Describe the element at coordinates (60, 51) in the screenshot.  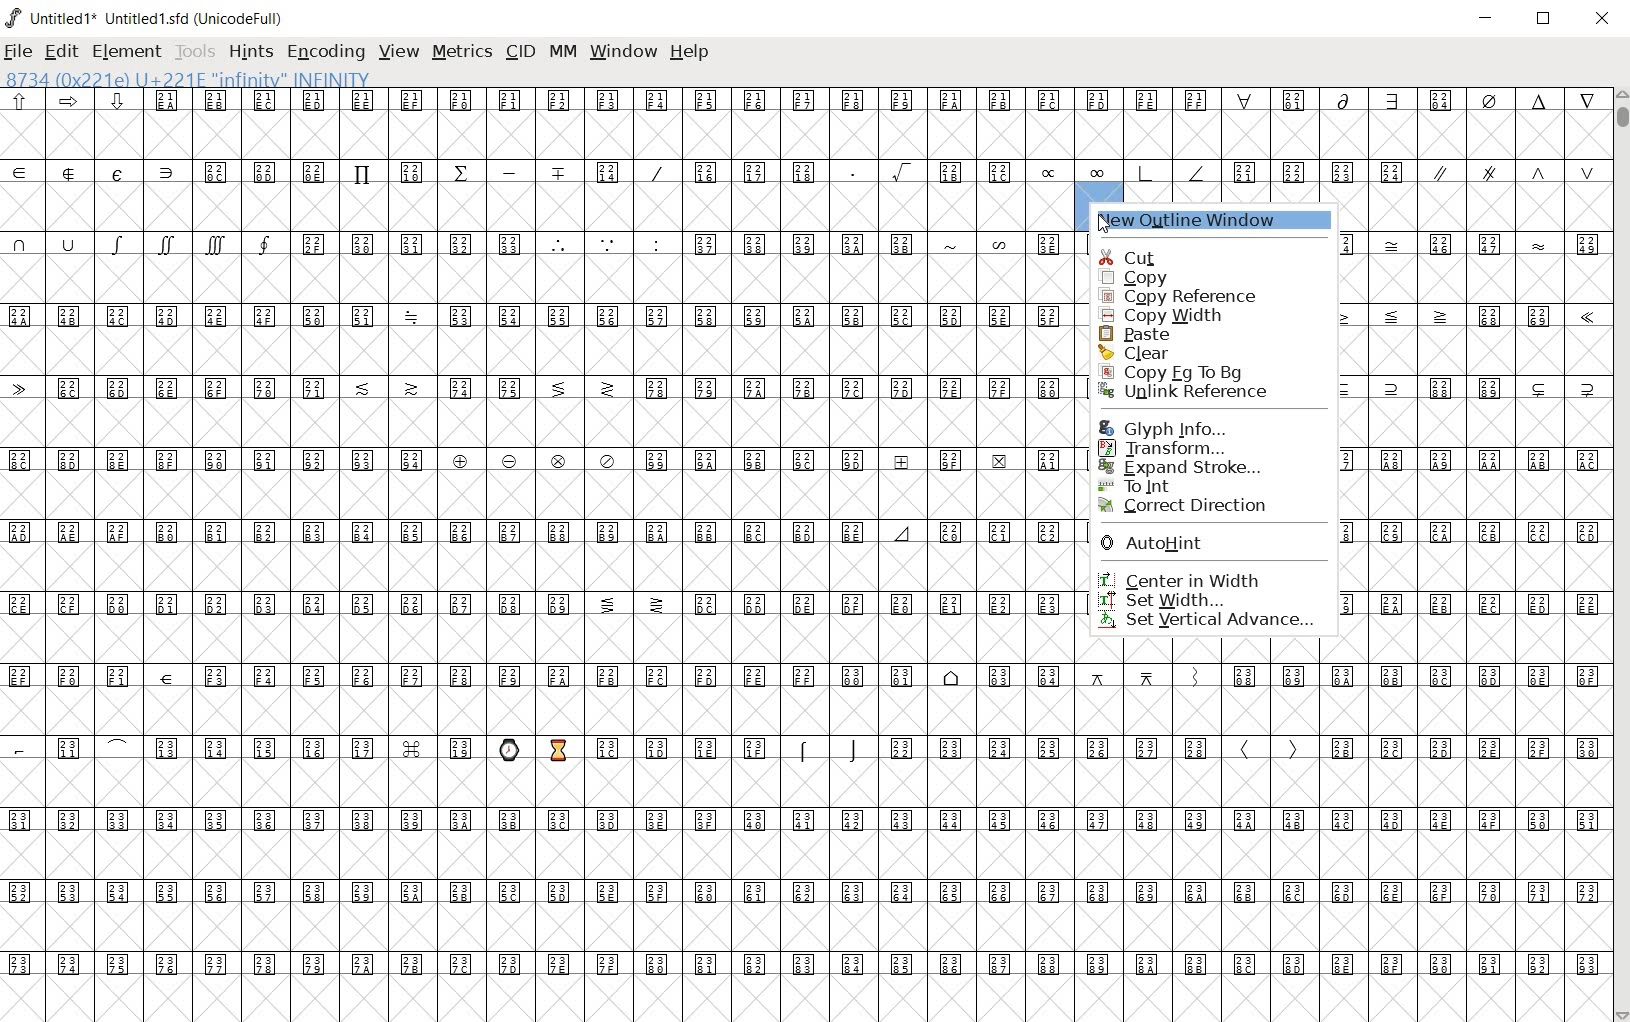
I see `edit` at that location.